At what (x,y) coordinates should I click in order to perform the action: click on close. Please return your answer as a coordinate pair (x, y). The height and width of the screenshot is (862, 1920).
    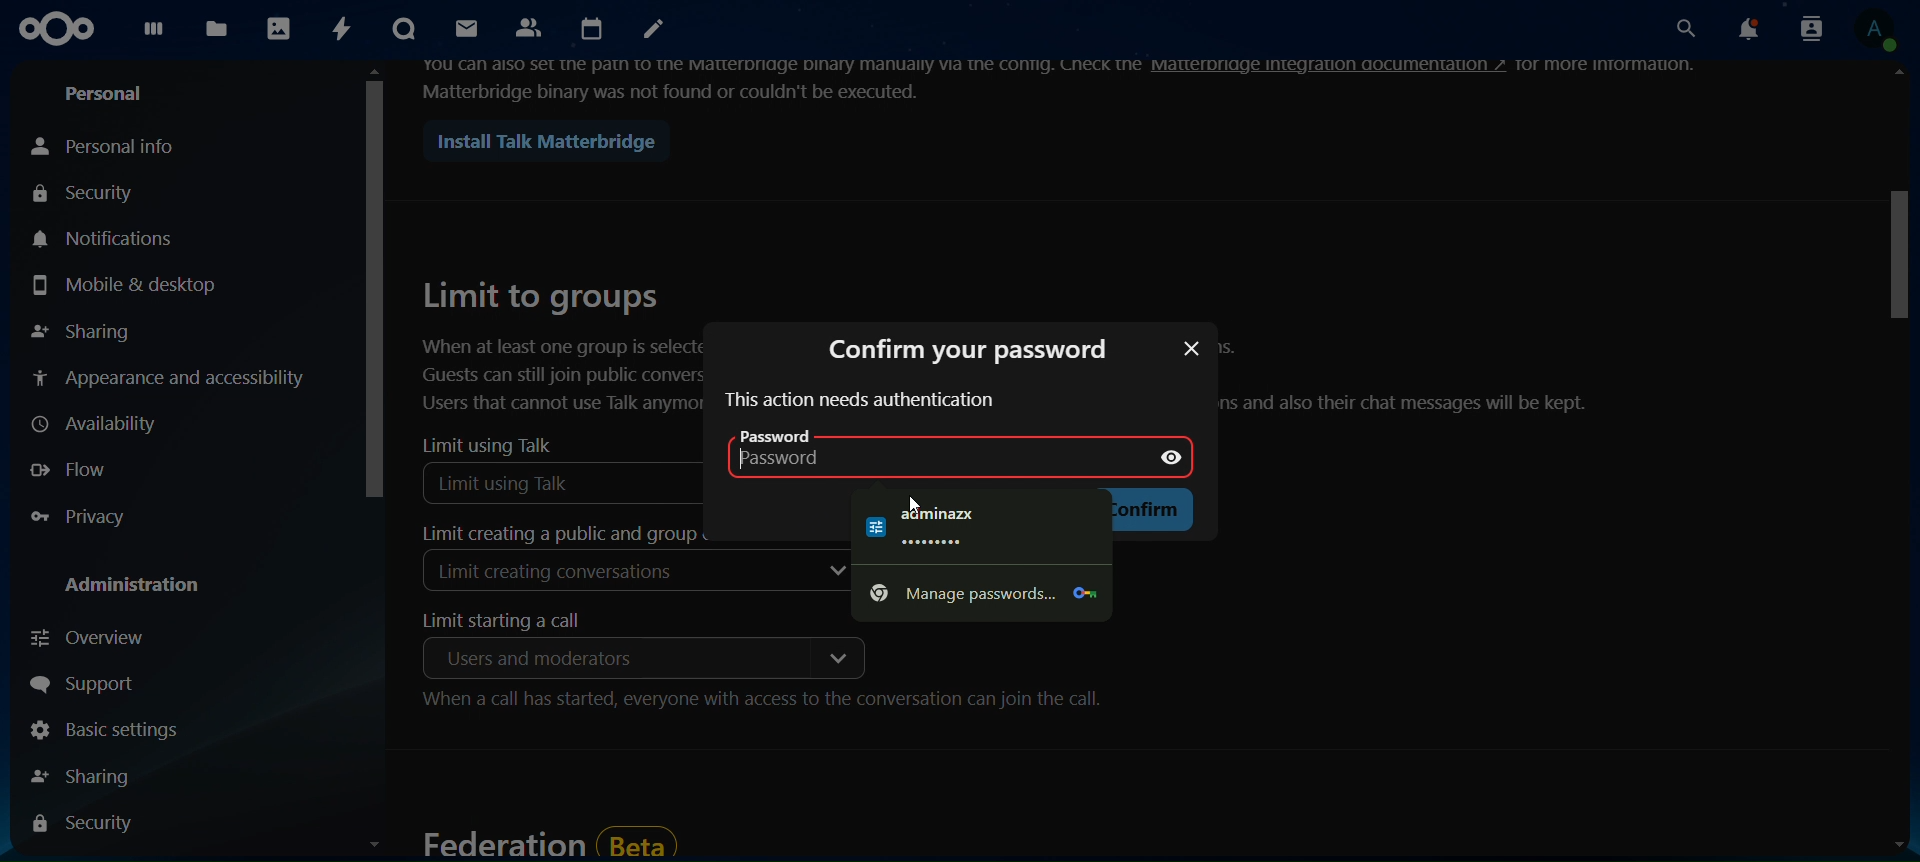
    Looking at the image, I should click on (1190, 351).